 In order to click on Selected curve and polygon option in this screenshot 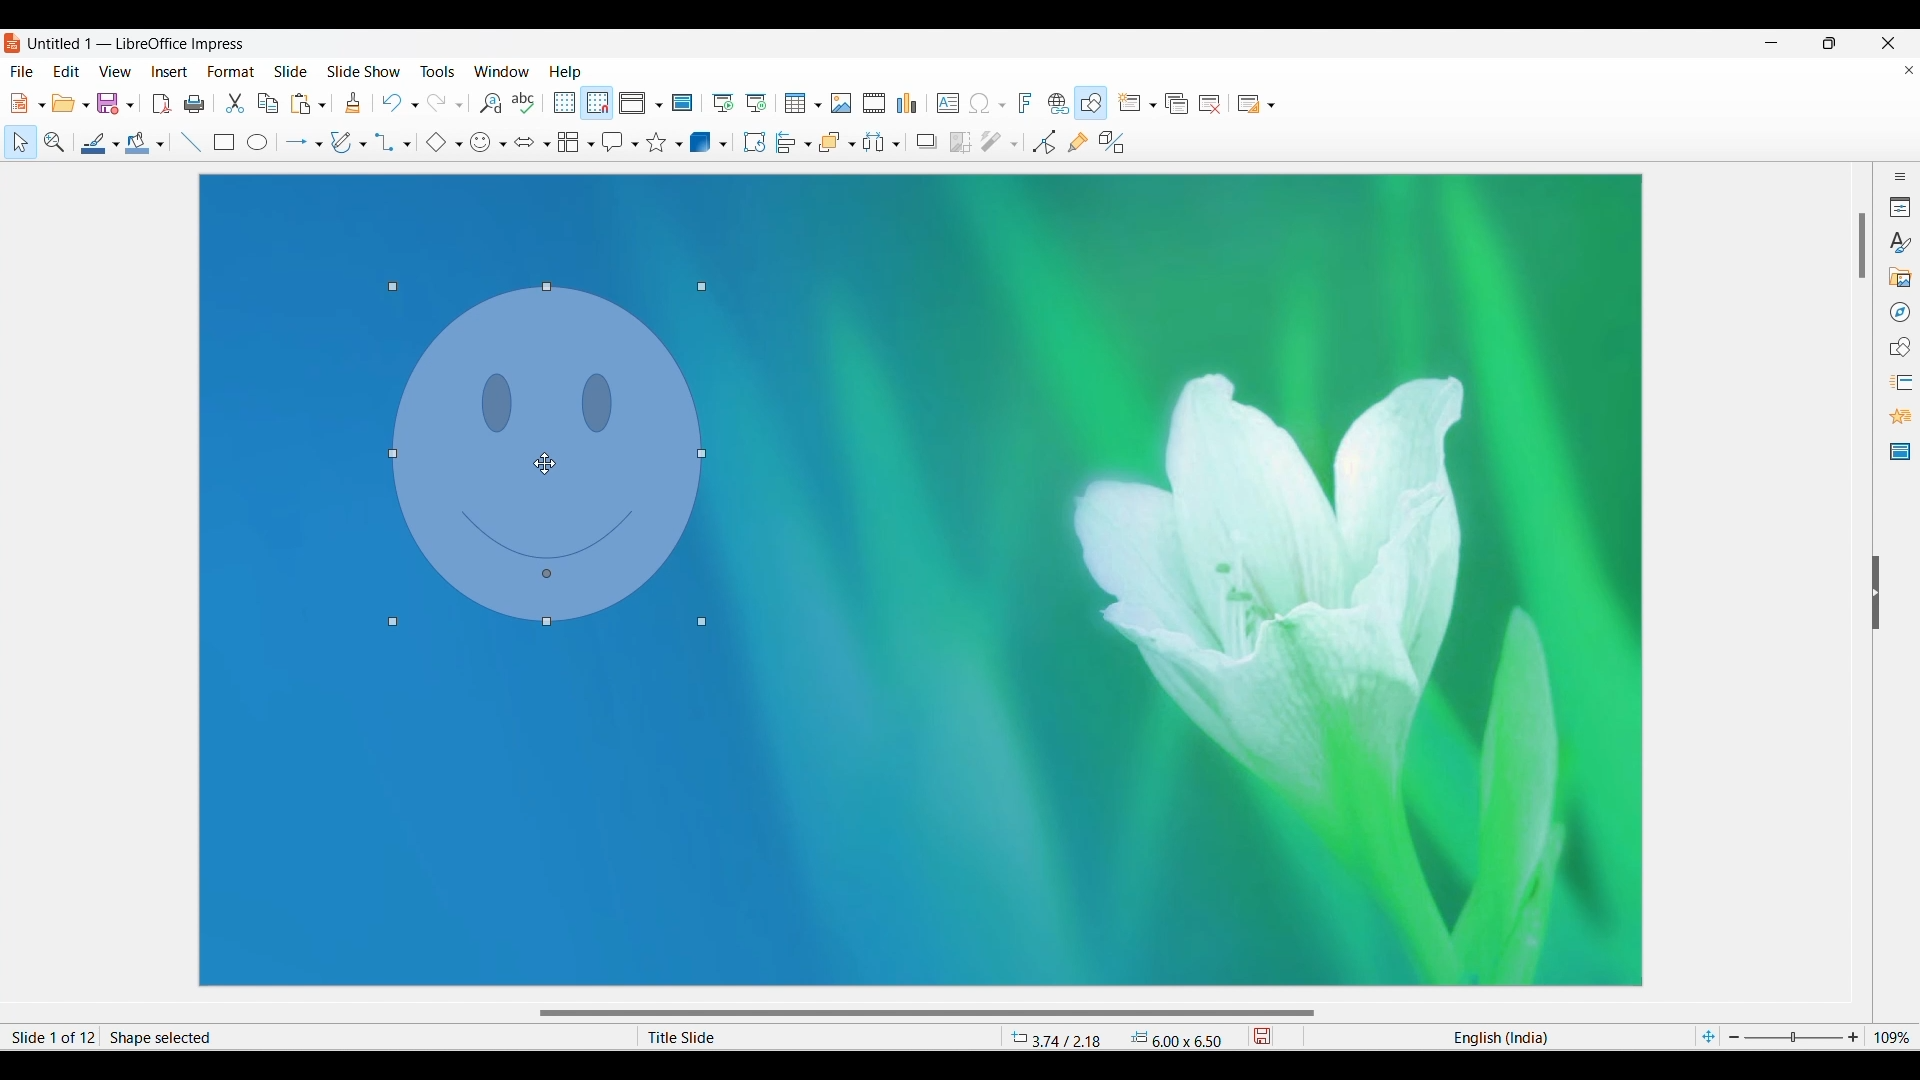, I will do `click(342, 142)`.